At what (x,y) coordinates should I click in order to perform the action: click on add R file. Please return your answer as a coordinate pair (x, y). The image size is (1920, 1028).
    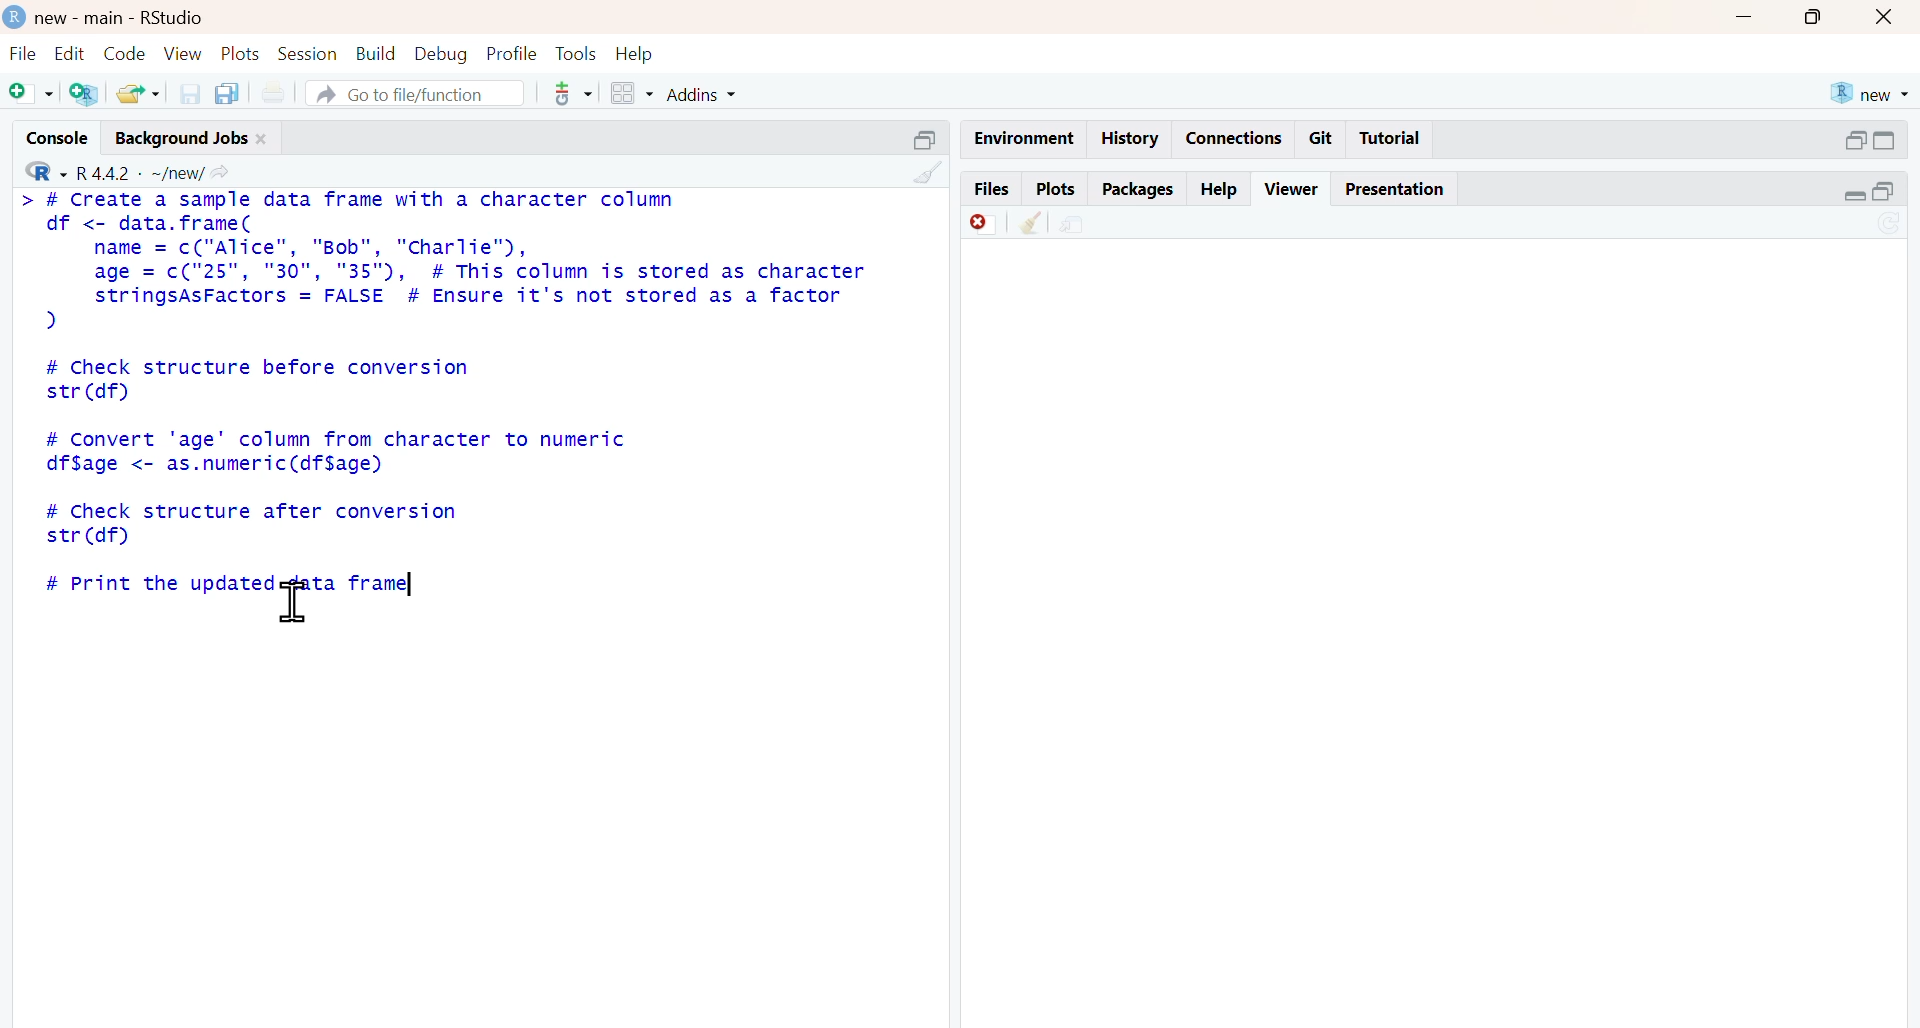
    Looking at the image, I should click on (84, 94).